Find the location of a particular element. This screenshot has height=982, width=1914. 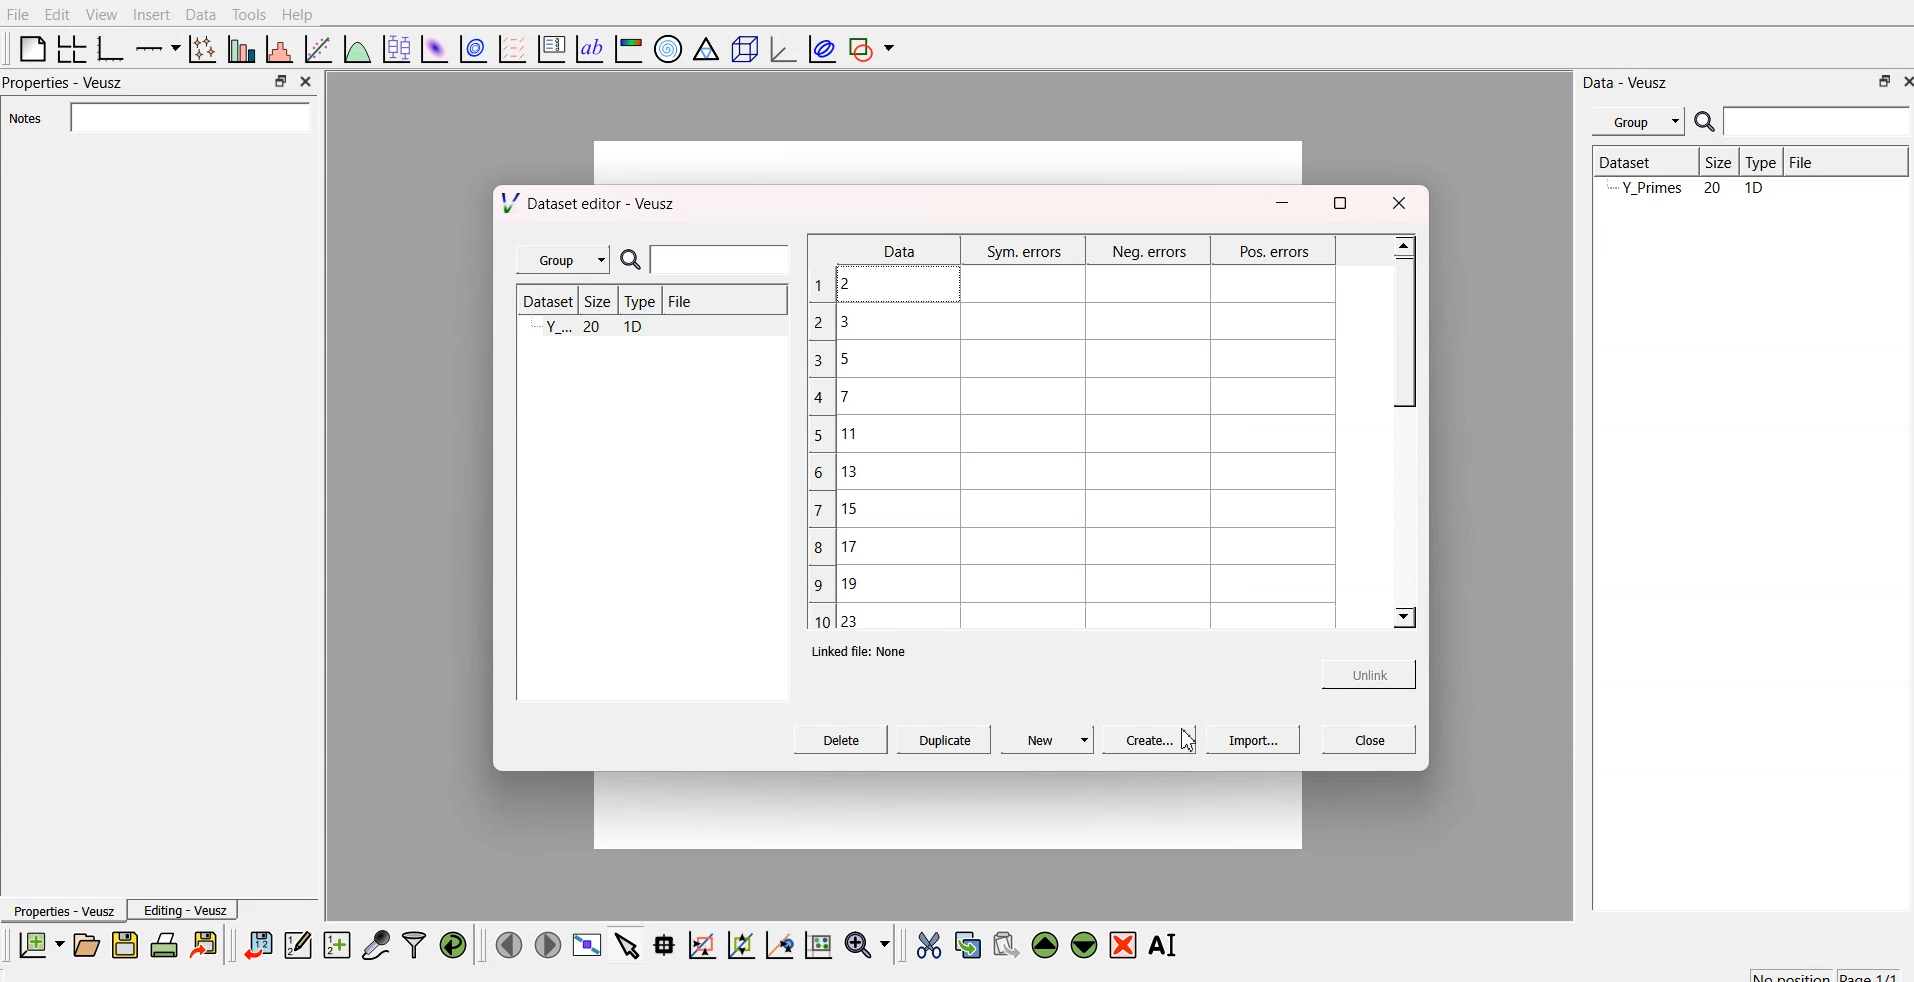

open a document is located at coordinates (85, 944).